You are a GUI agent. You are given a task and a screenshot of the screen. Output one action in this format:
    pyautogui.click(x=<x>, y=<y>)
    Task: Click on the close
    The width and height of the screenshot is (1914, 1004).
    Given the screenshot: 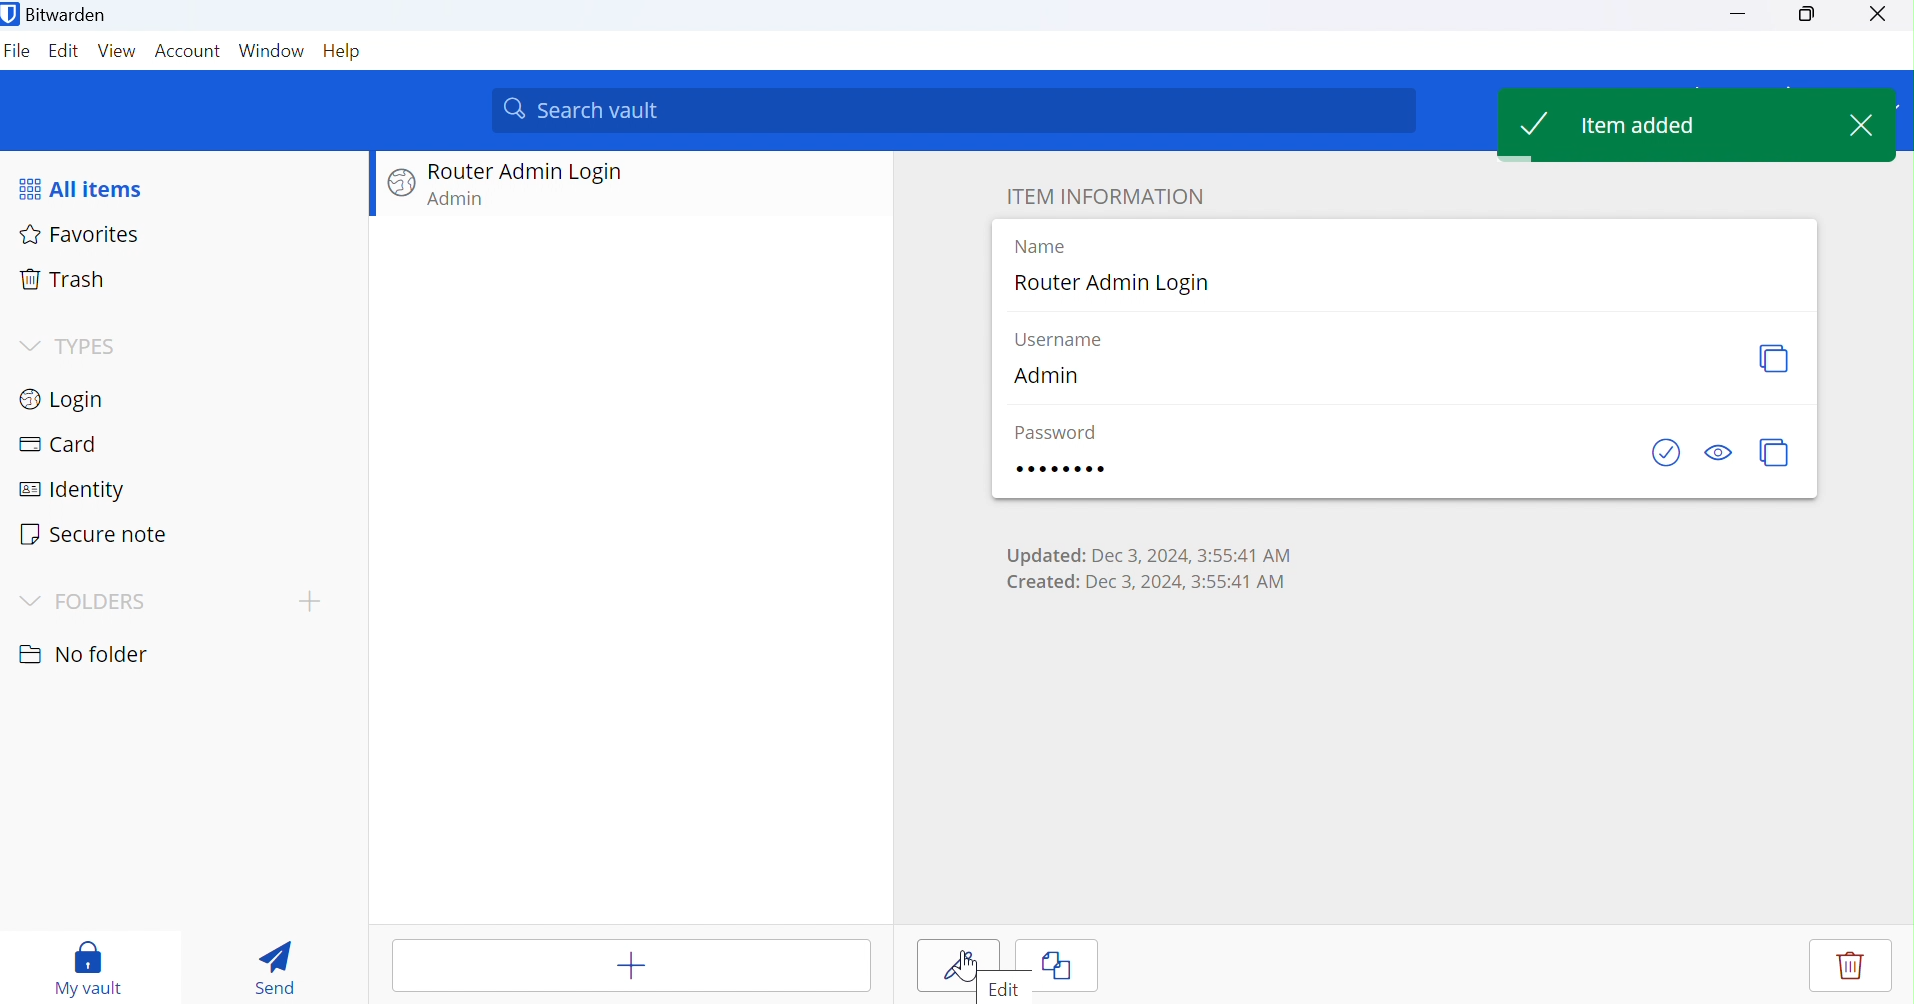 What is the action you would take?
    pyautogui.click(x=1876, y=16)
    